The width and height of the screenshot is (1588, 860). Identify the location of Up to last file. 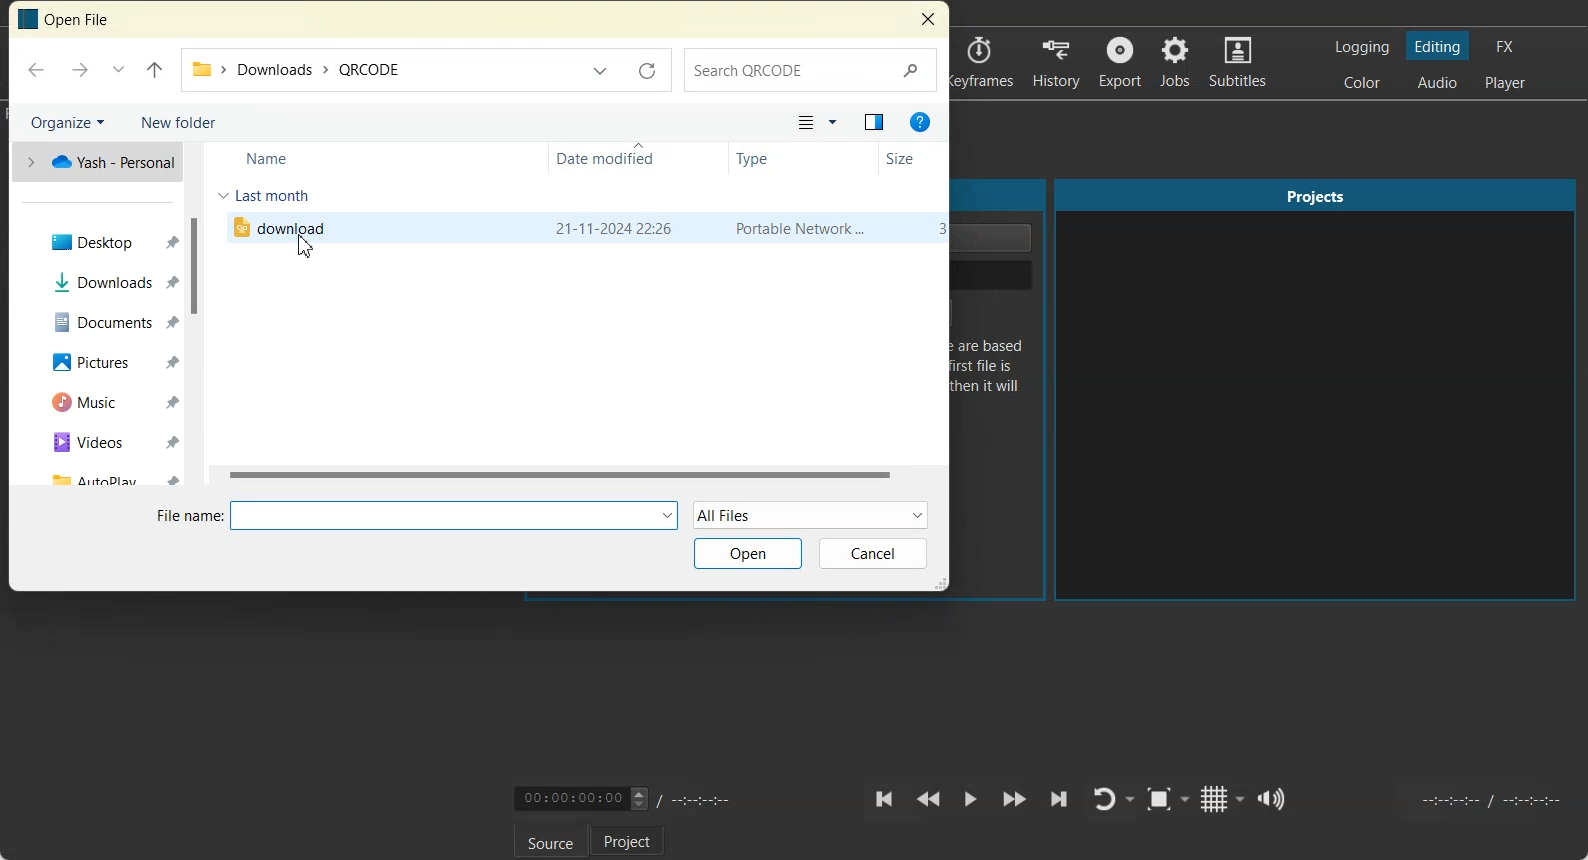
(154, 70).